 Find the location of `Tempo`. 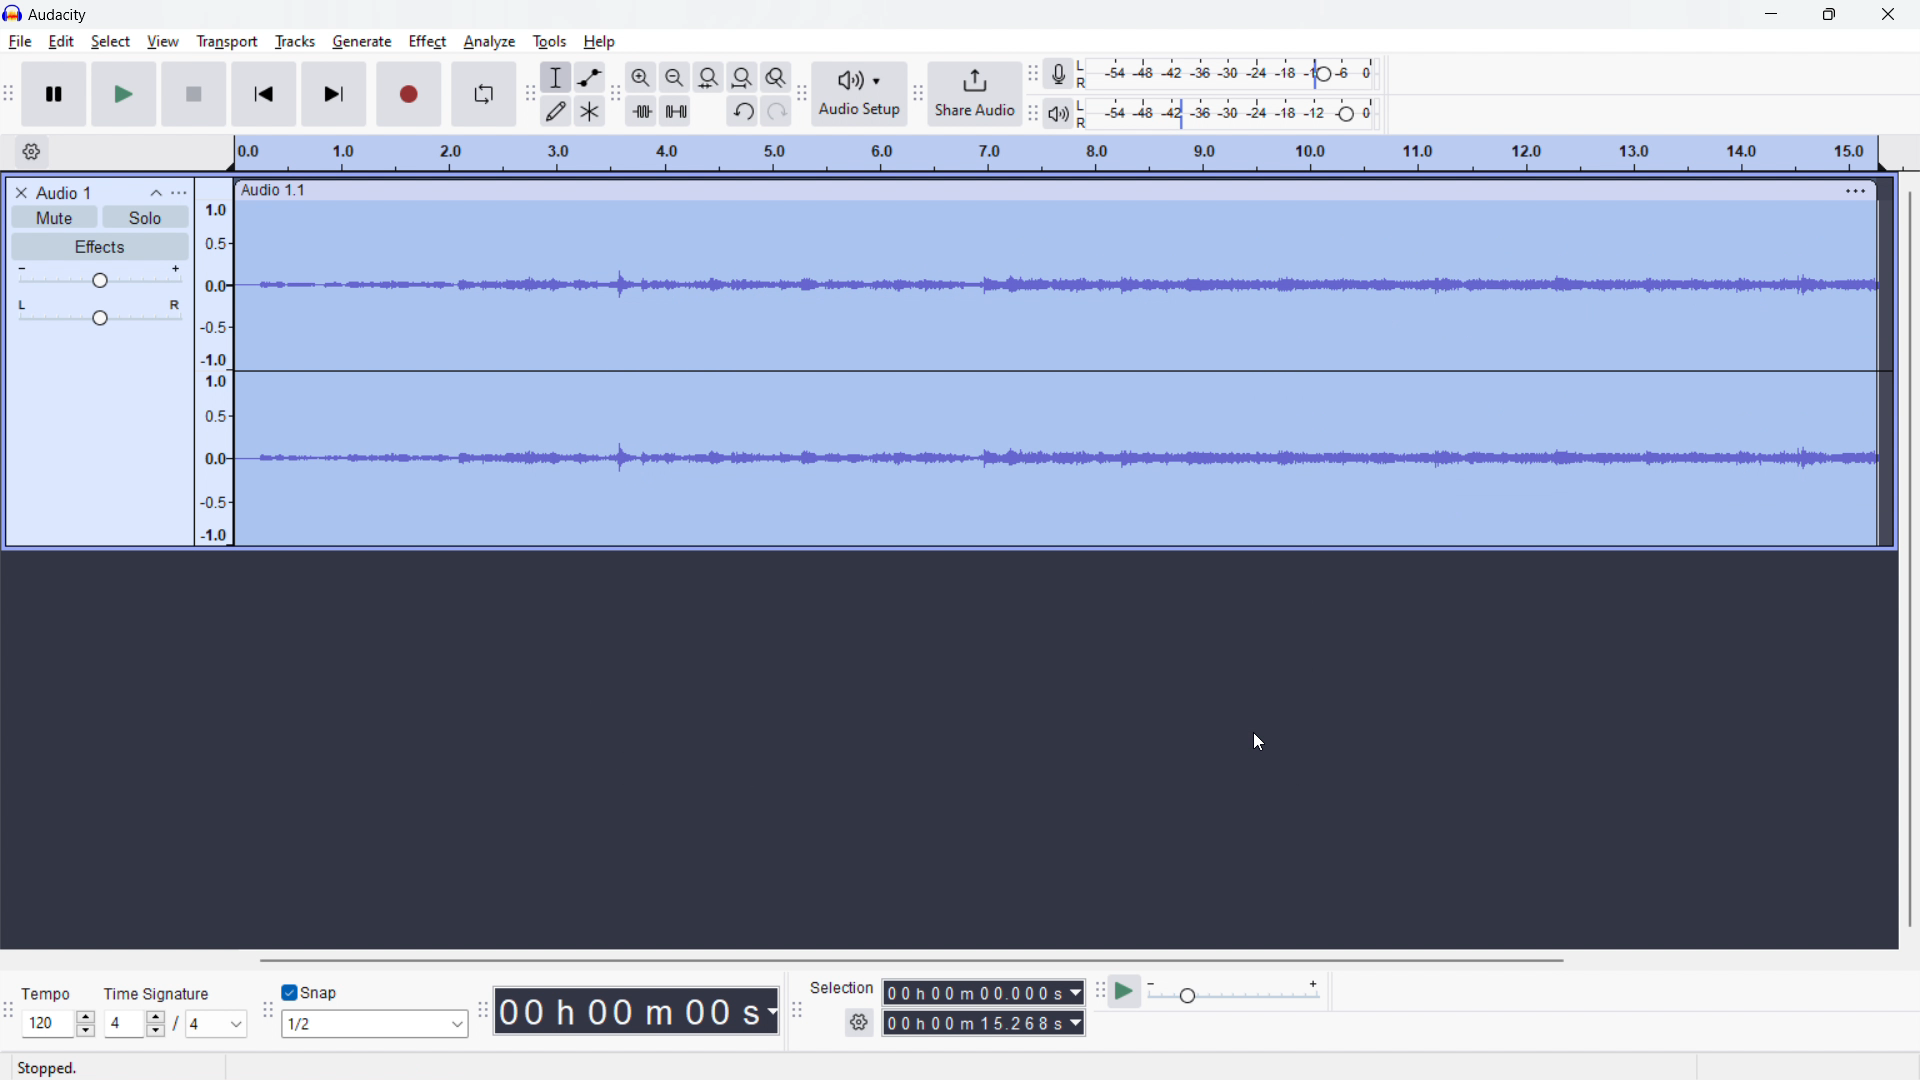

Tempo is located at coordinates (53, 988).